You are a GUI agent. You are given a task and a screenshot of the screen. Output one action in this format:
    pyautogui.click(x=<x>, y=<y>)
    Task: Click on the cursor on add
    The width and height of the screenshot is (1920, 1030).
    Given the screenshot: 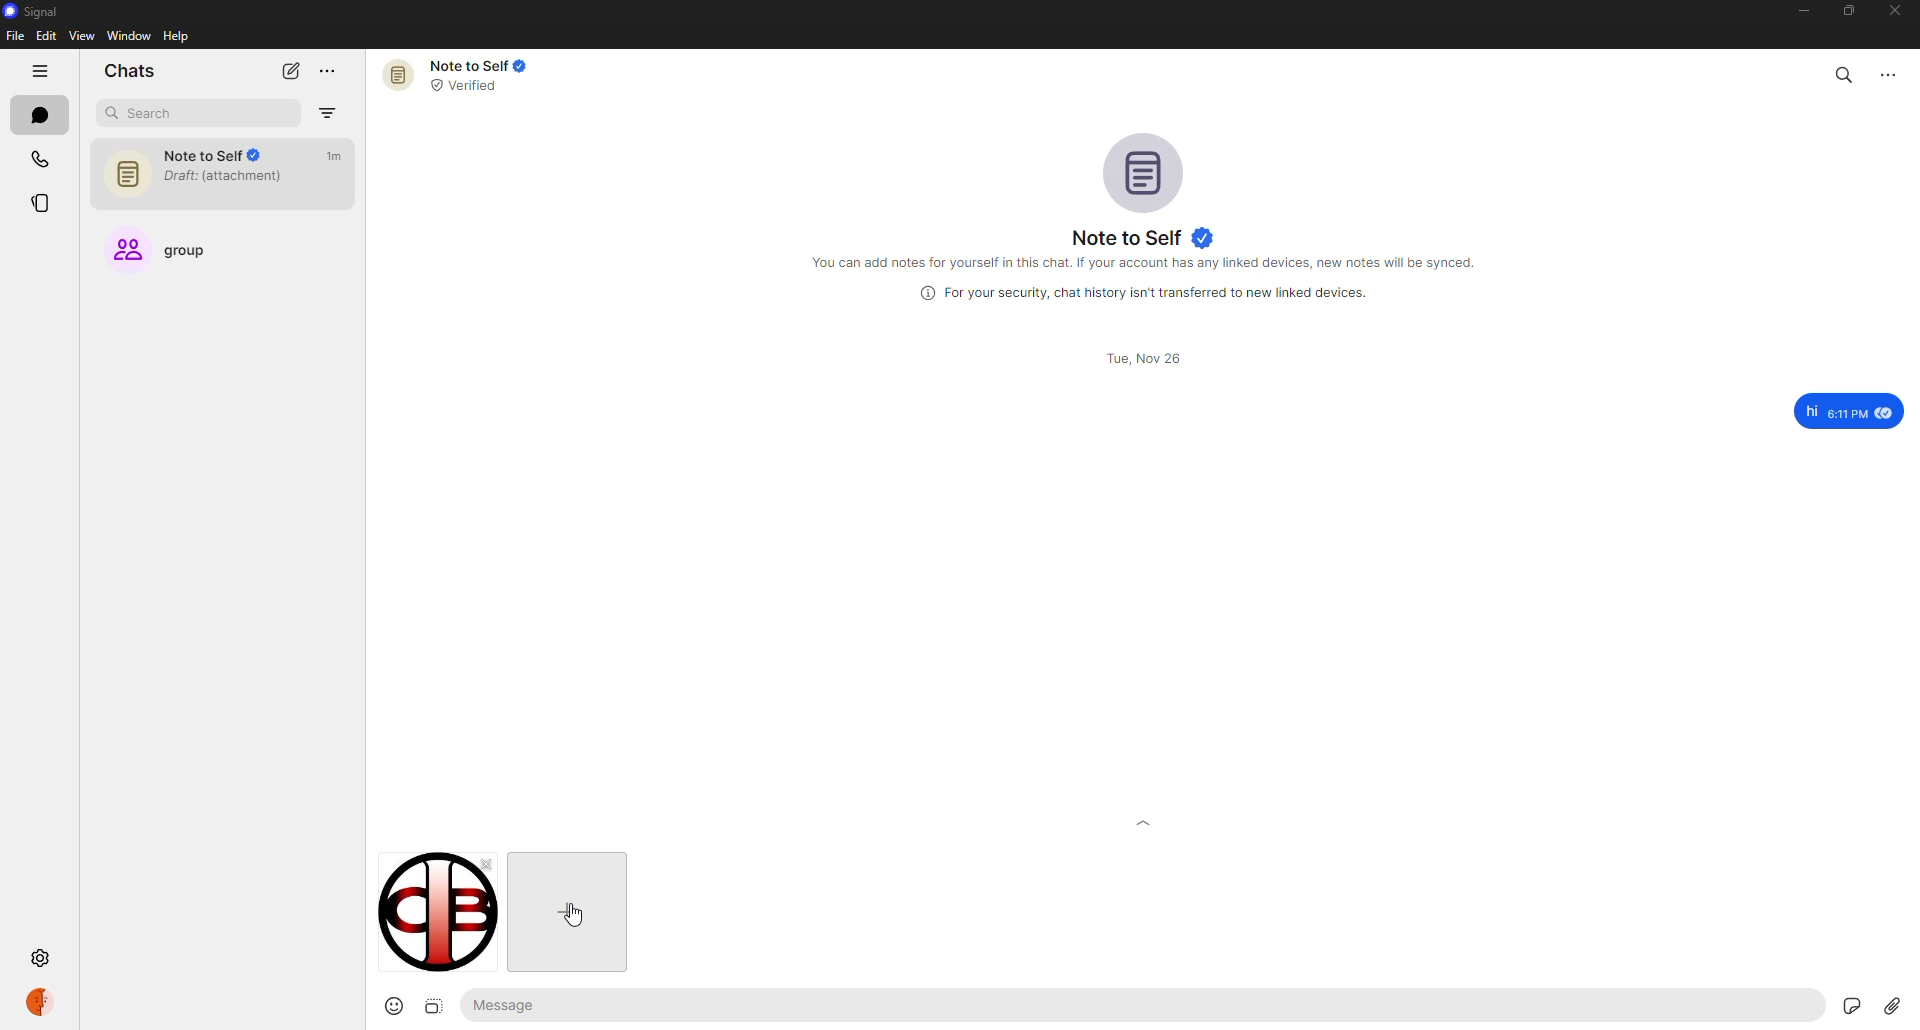 What is the action you would take?
    pyautogui.click(x=568, y=912)
    